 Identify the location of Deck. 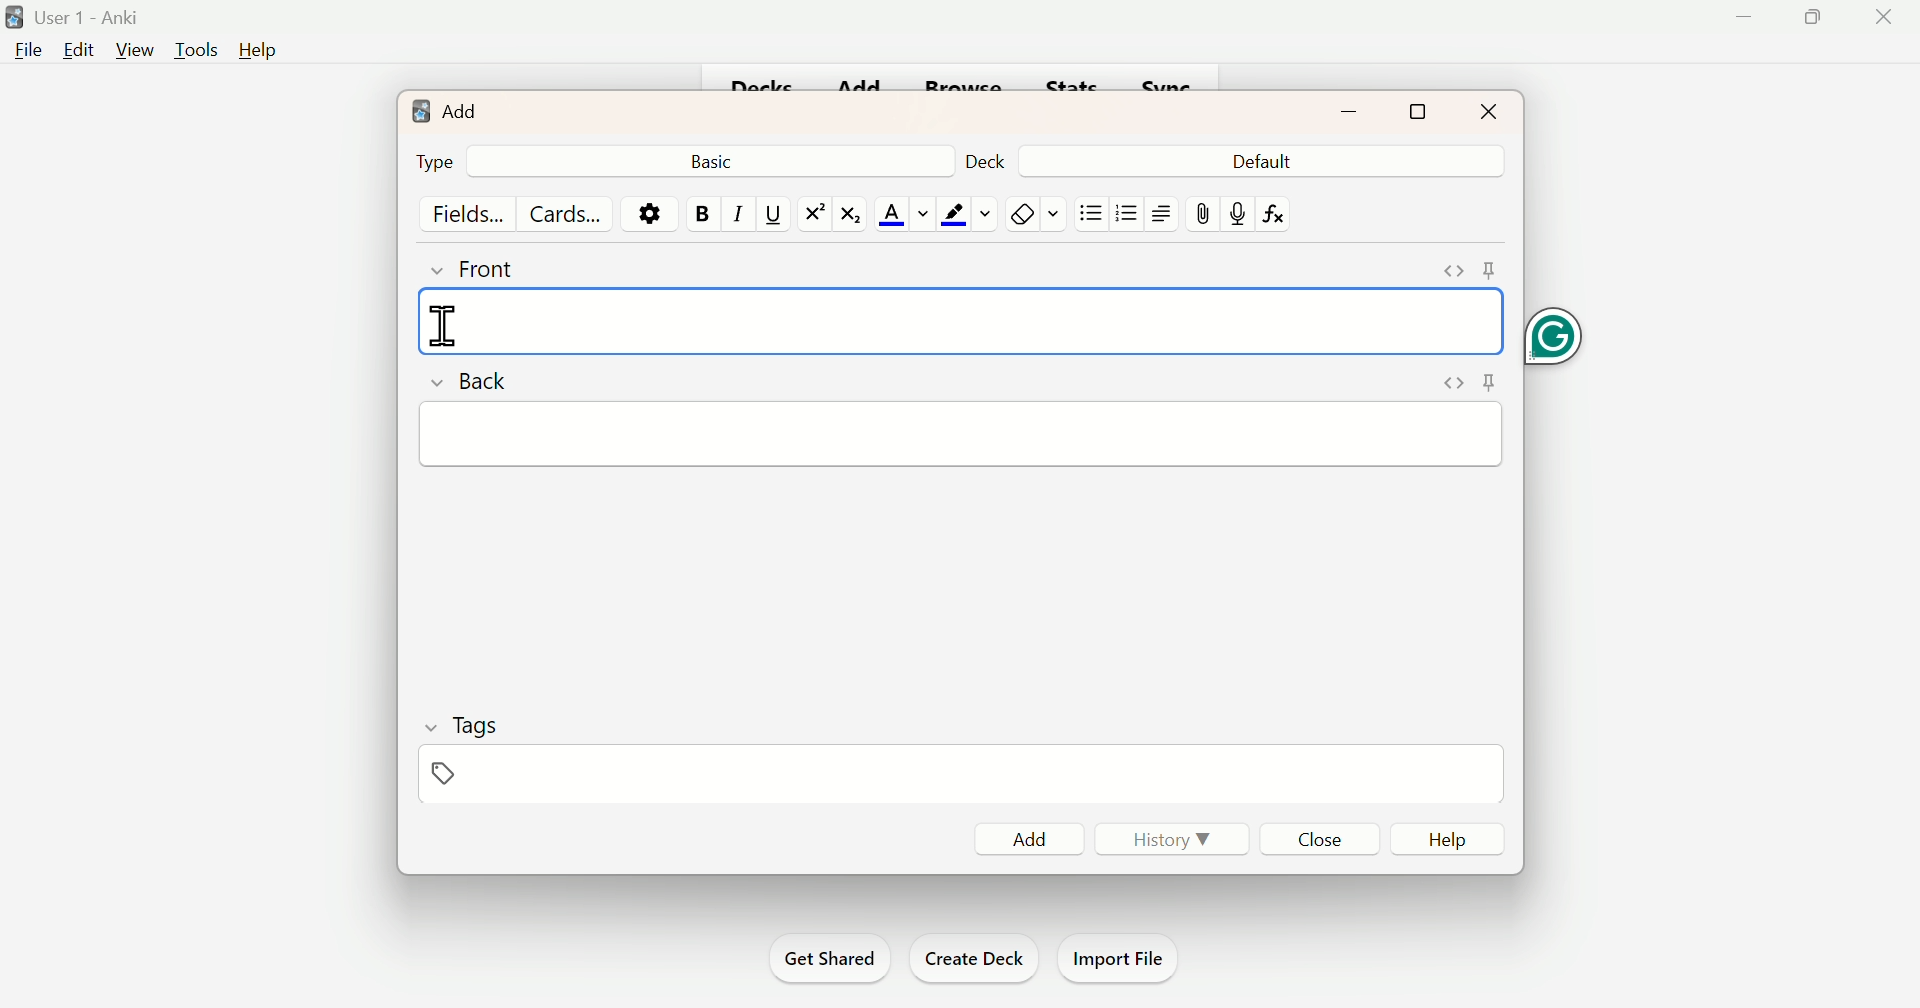
(983, 163).